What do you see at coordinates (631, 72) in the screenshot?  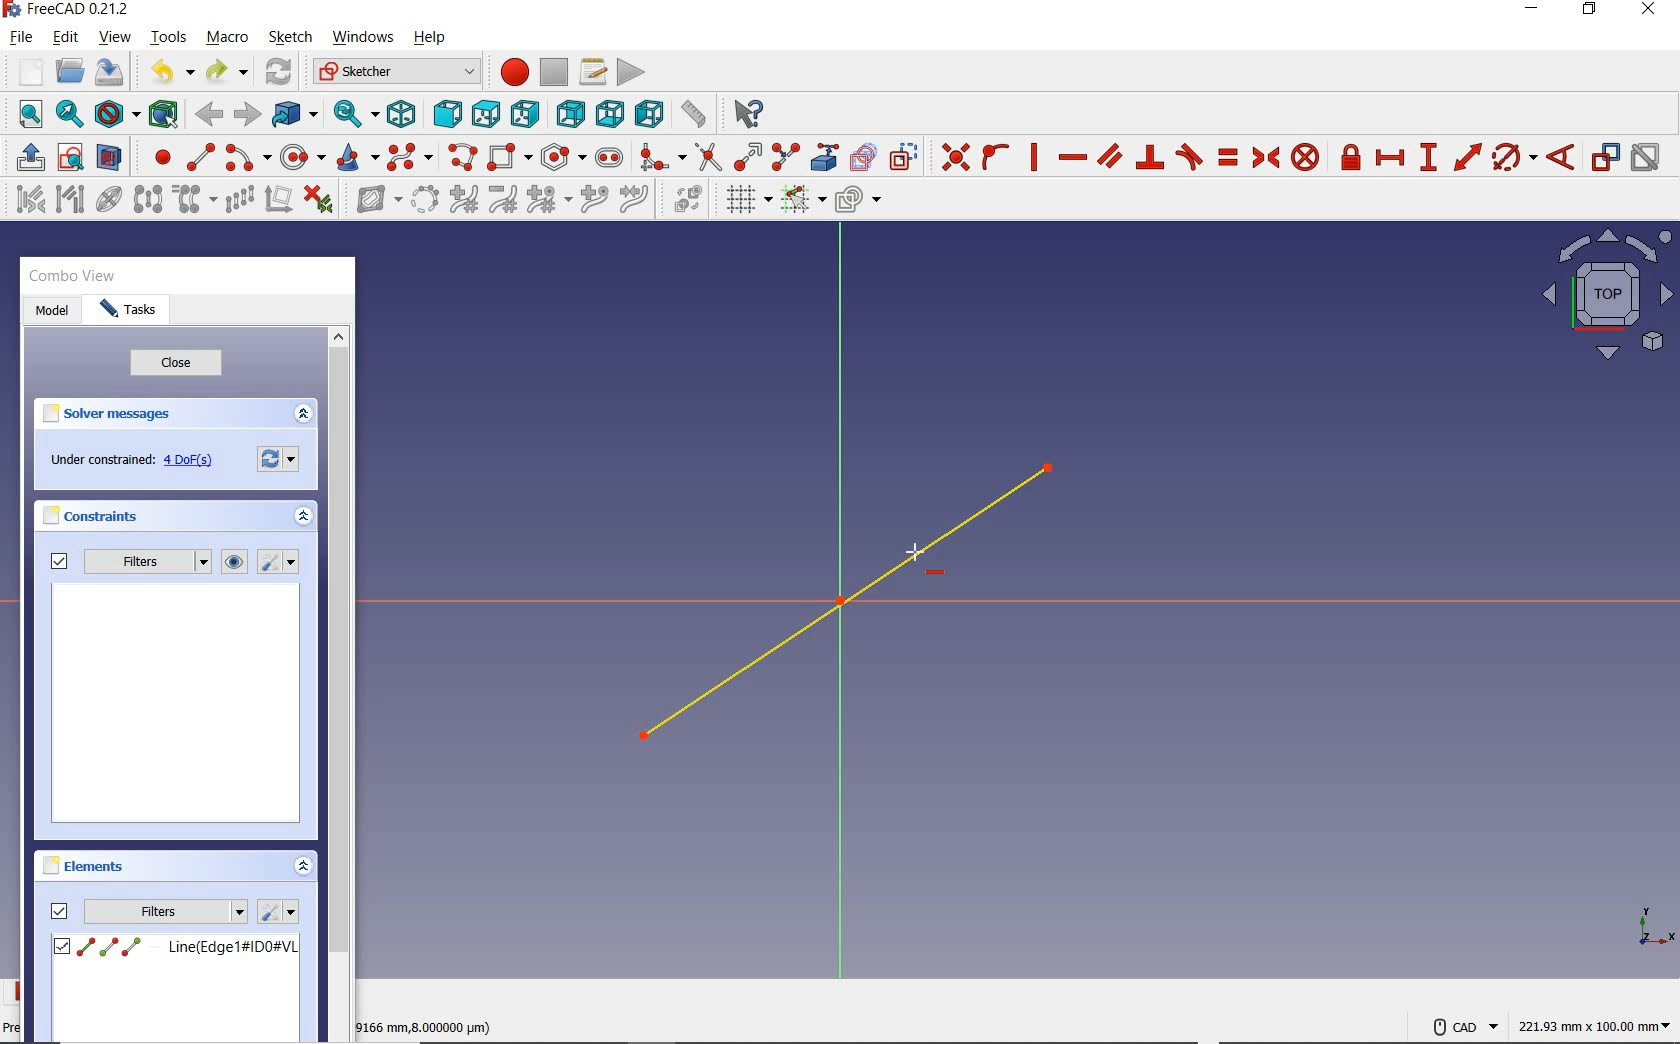 I see `EXECUTE MACRO` at bounding box center [631, 72].